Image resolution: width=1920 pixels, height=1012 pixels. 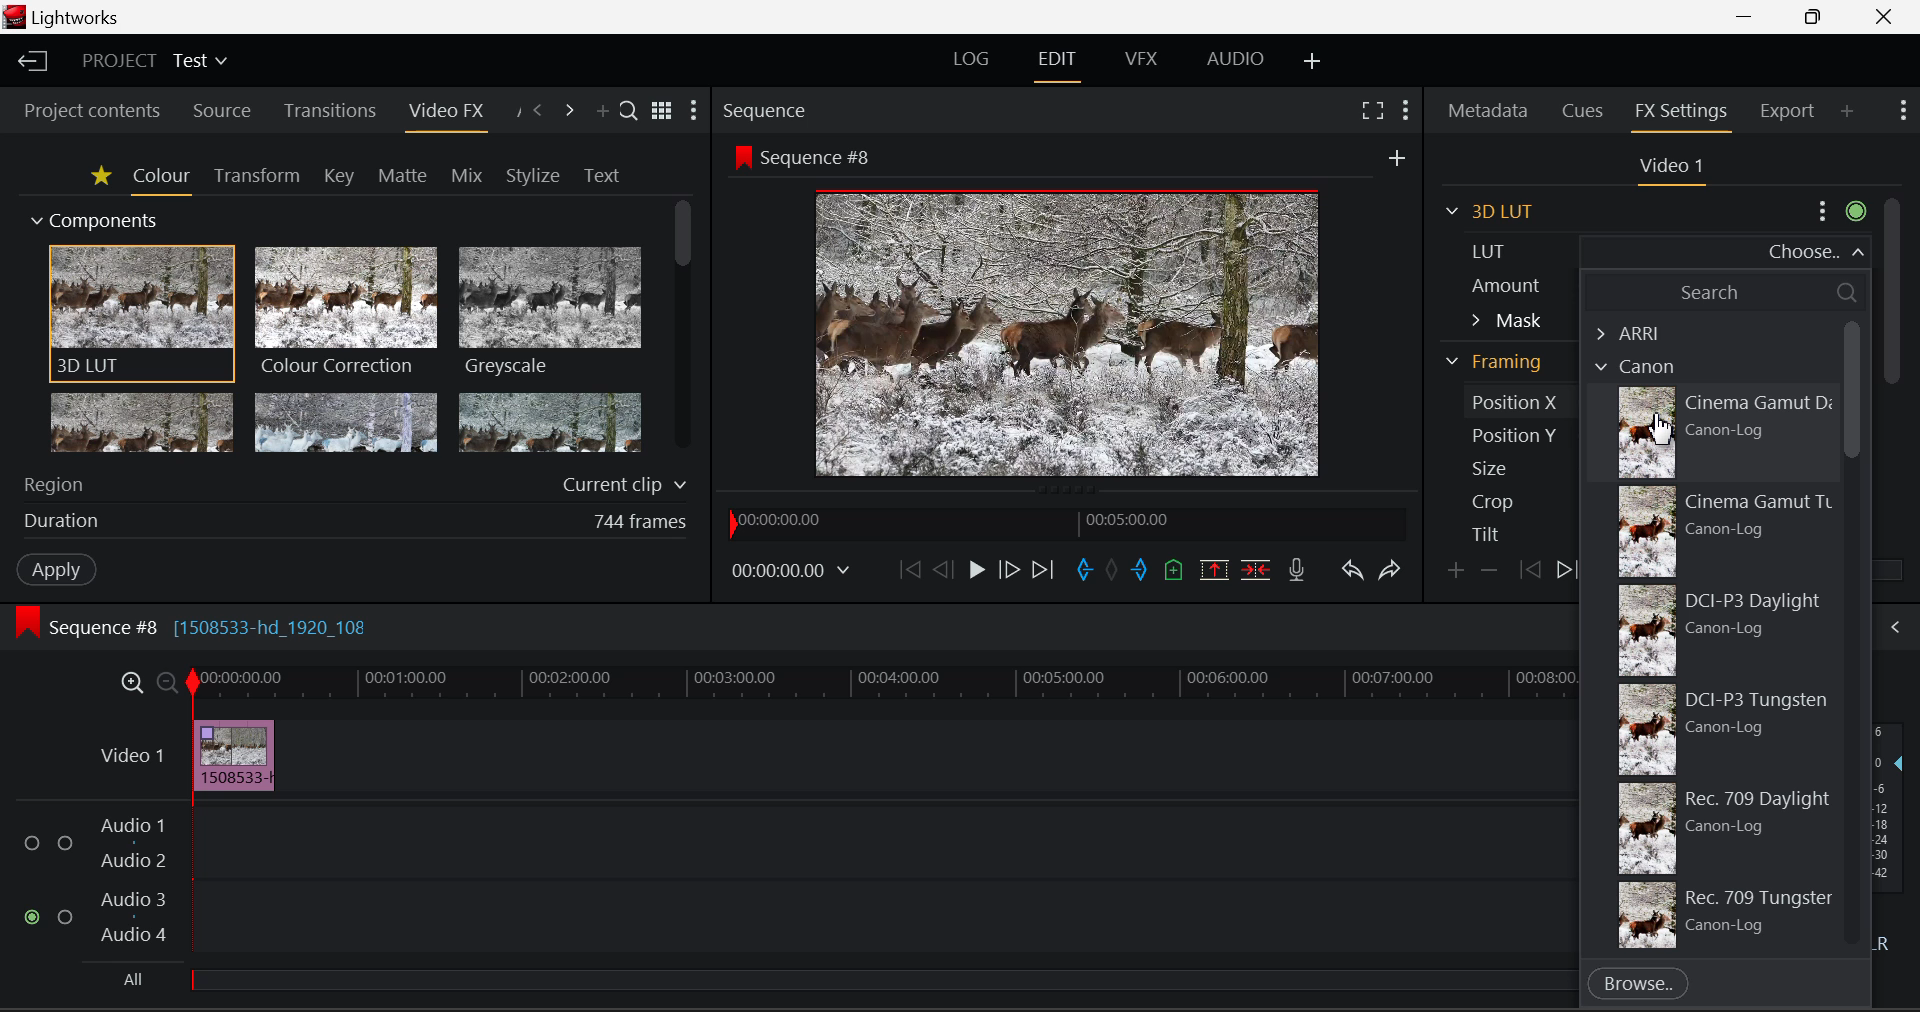 I want to click on Delete/Cut, so click(x=1258, y=570).